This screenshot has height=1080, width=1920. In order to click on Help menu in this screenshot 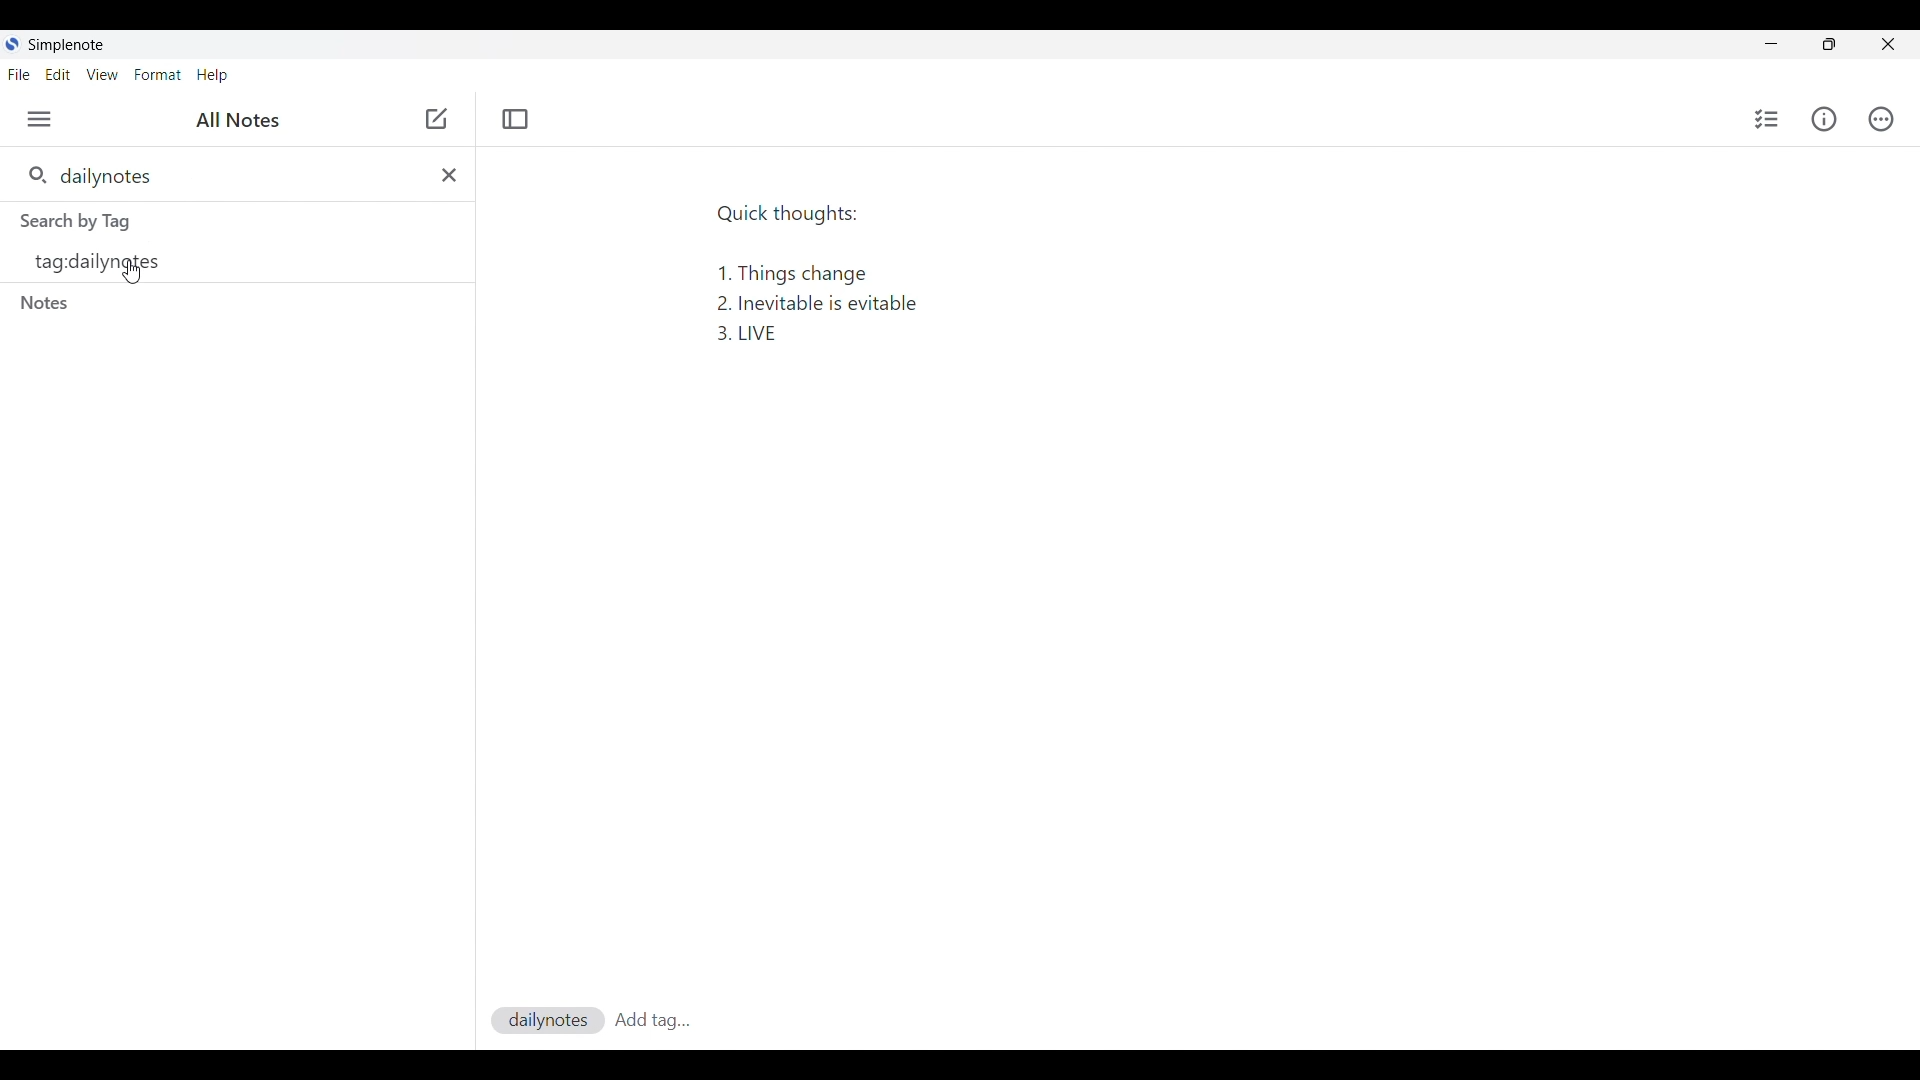, I will do `click(212, 75)`.